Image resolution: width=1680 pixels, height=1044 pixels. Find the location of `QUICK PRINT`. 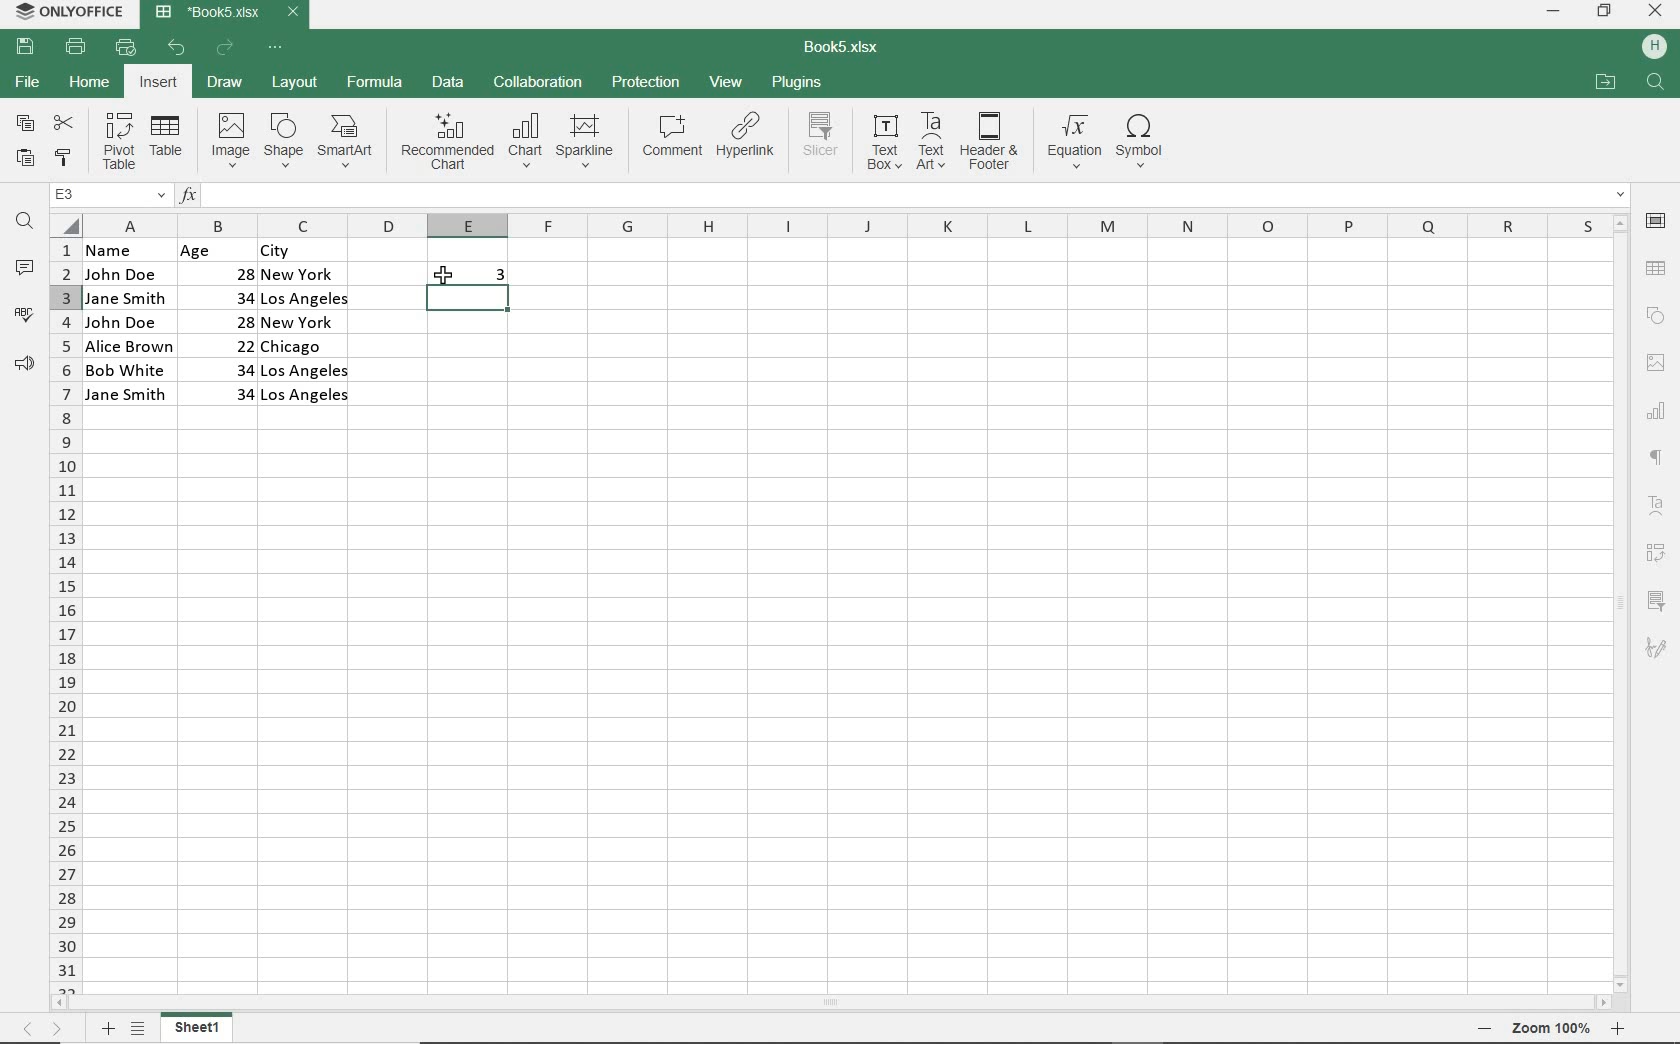

QUICK PRINT is located at coordinates (124, 47).